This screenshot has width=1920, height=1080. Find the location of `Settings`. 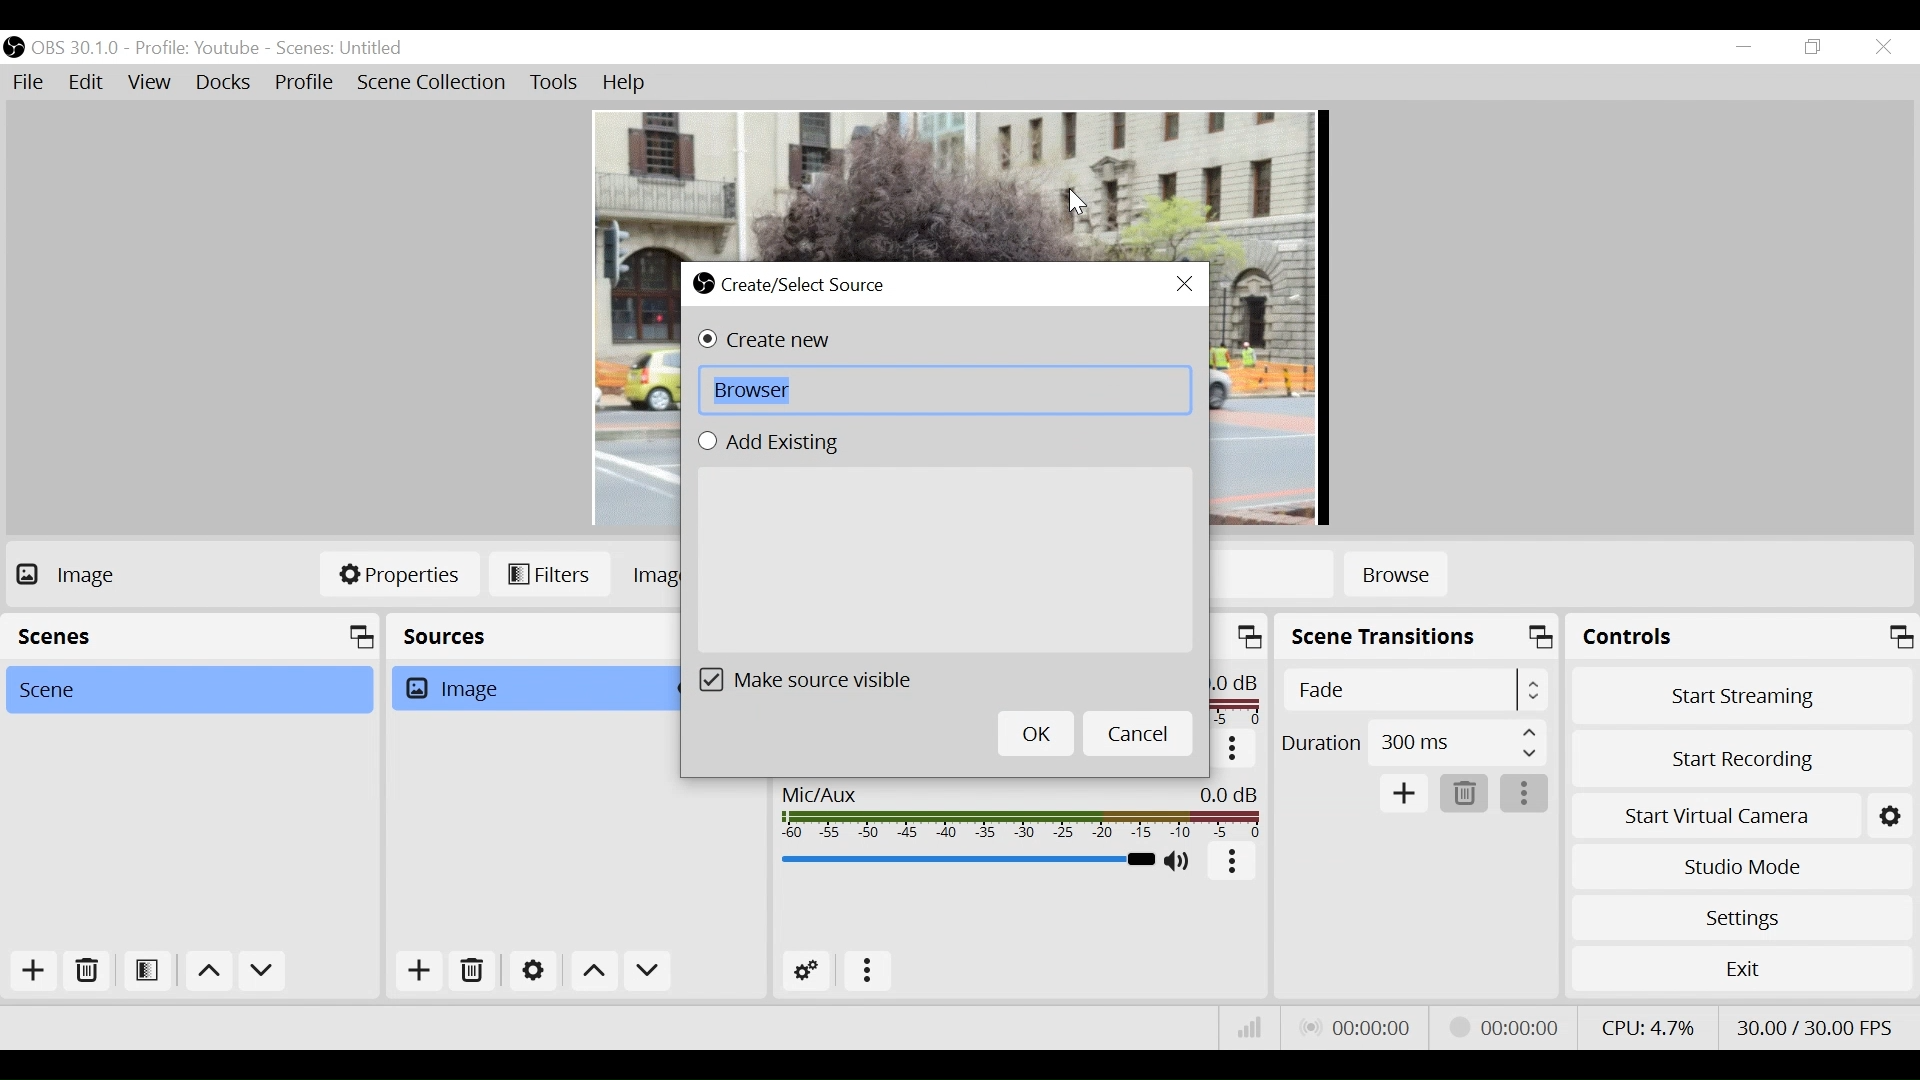

Settings is located at coordinates (1887, 817).